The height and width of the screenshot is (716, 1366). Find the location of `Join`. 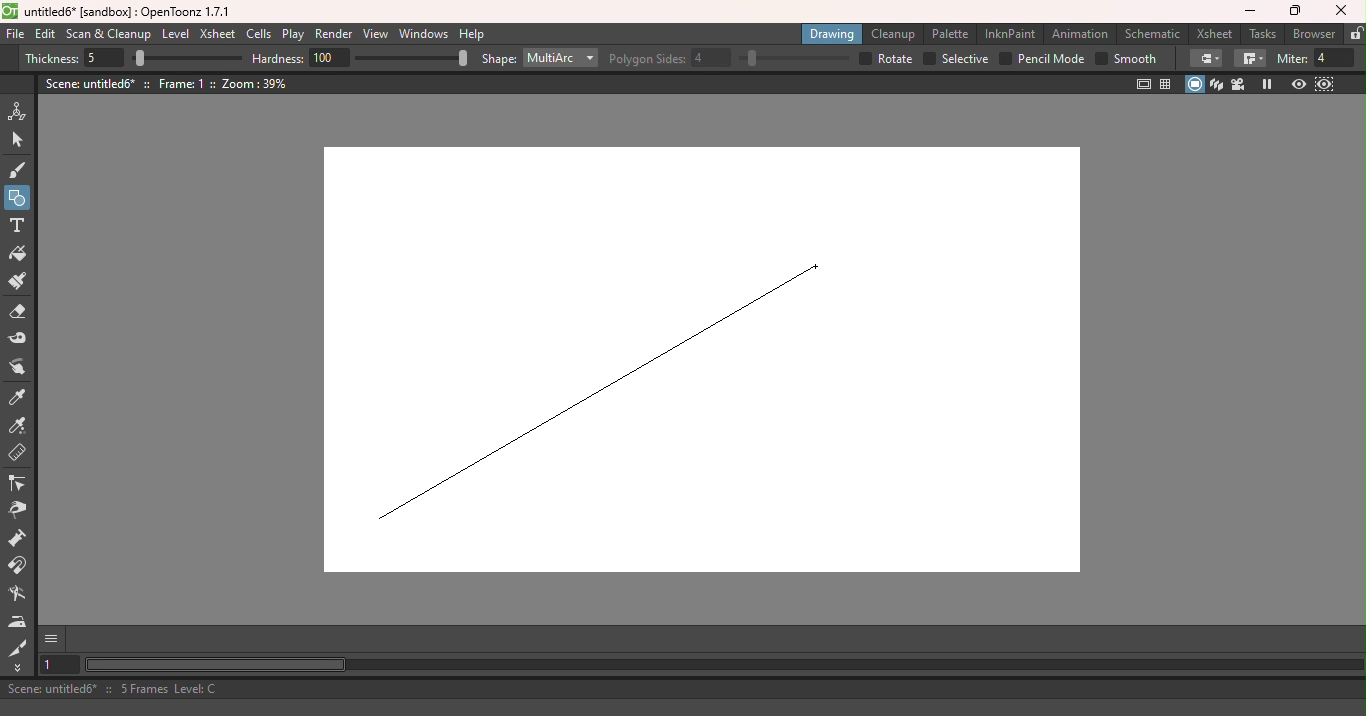

Join is located at coordinates (1249, 59).